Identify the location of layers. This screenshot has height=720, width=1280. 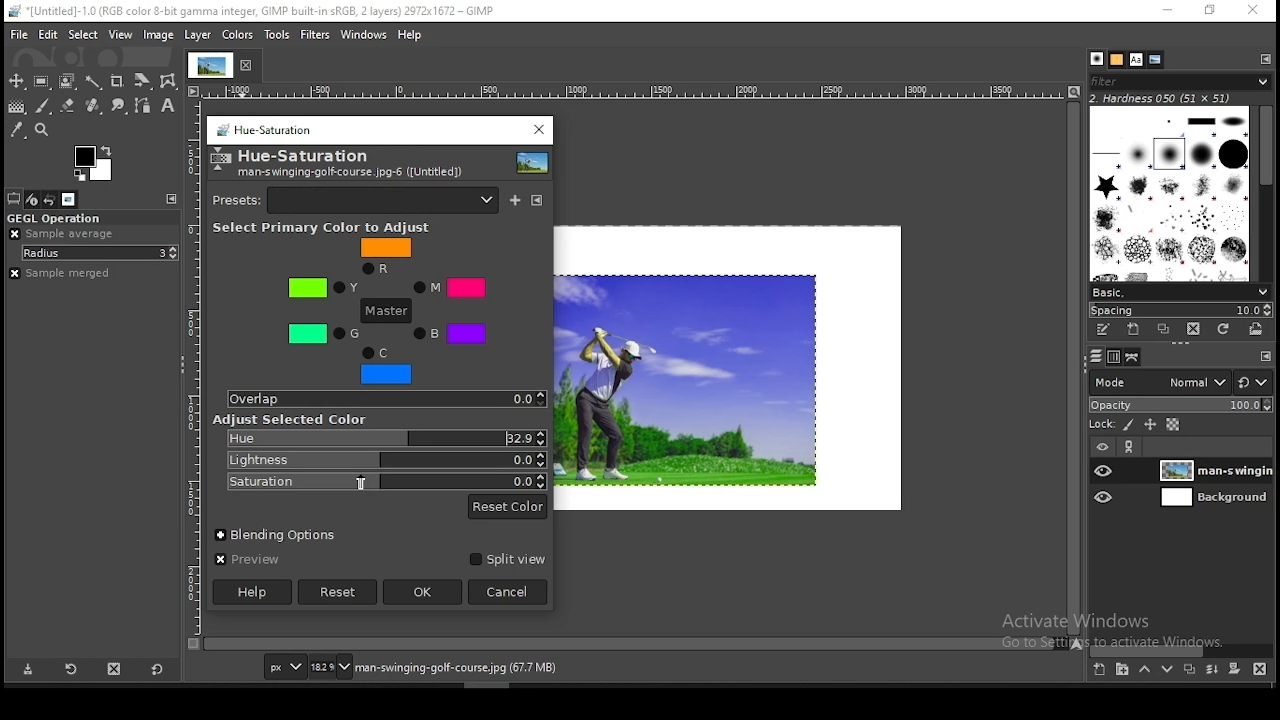
(1093, 357).